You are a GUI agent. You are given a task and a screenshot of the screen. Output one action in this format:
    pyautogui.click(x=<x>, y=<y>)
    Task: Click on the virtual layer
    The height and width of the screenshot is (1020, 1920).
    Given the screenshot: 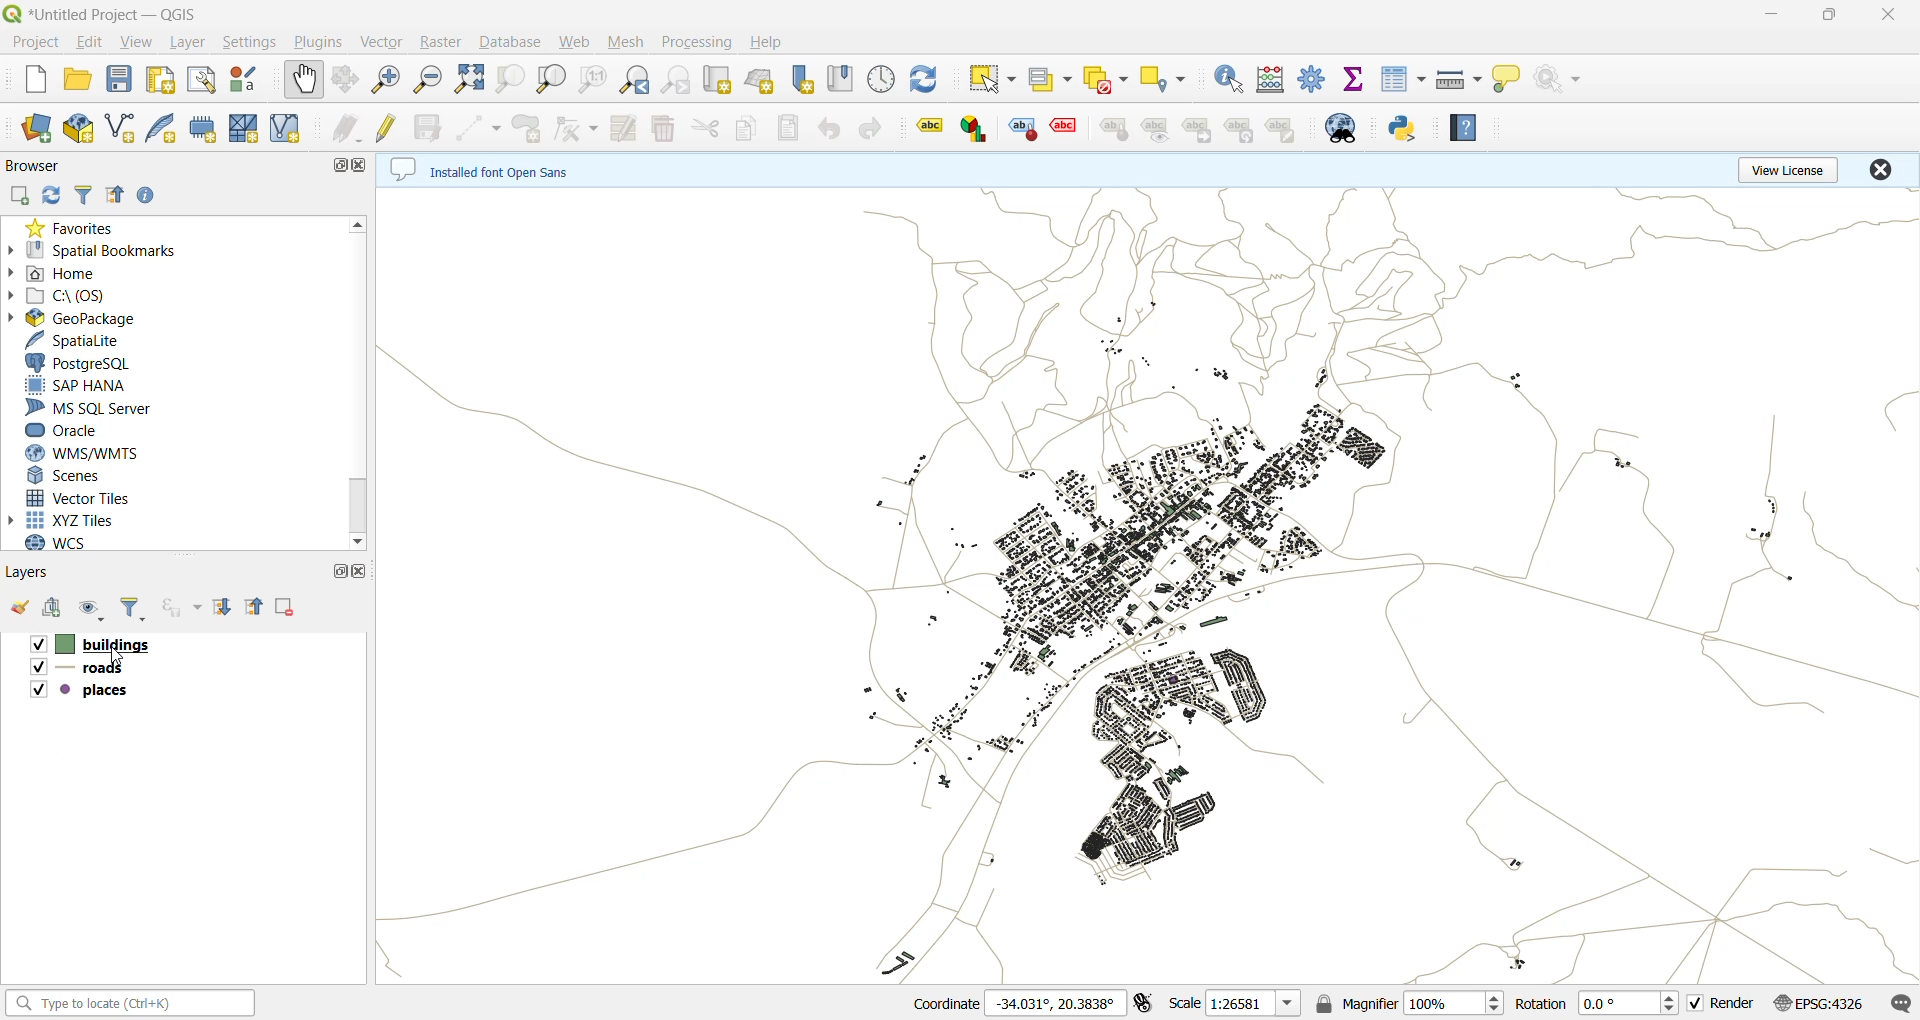 What is the action you would take?
    pyautogui.click(x=285, y=129)
    